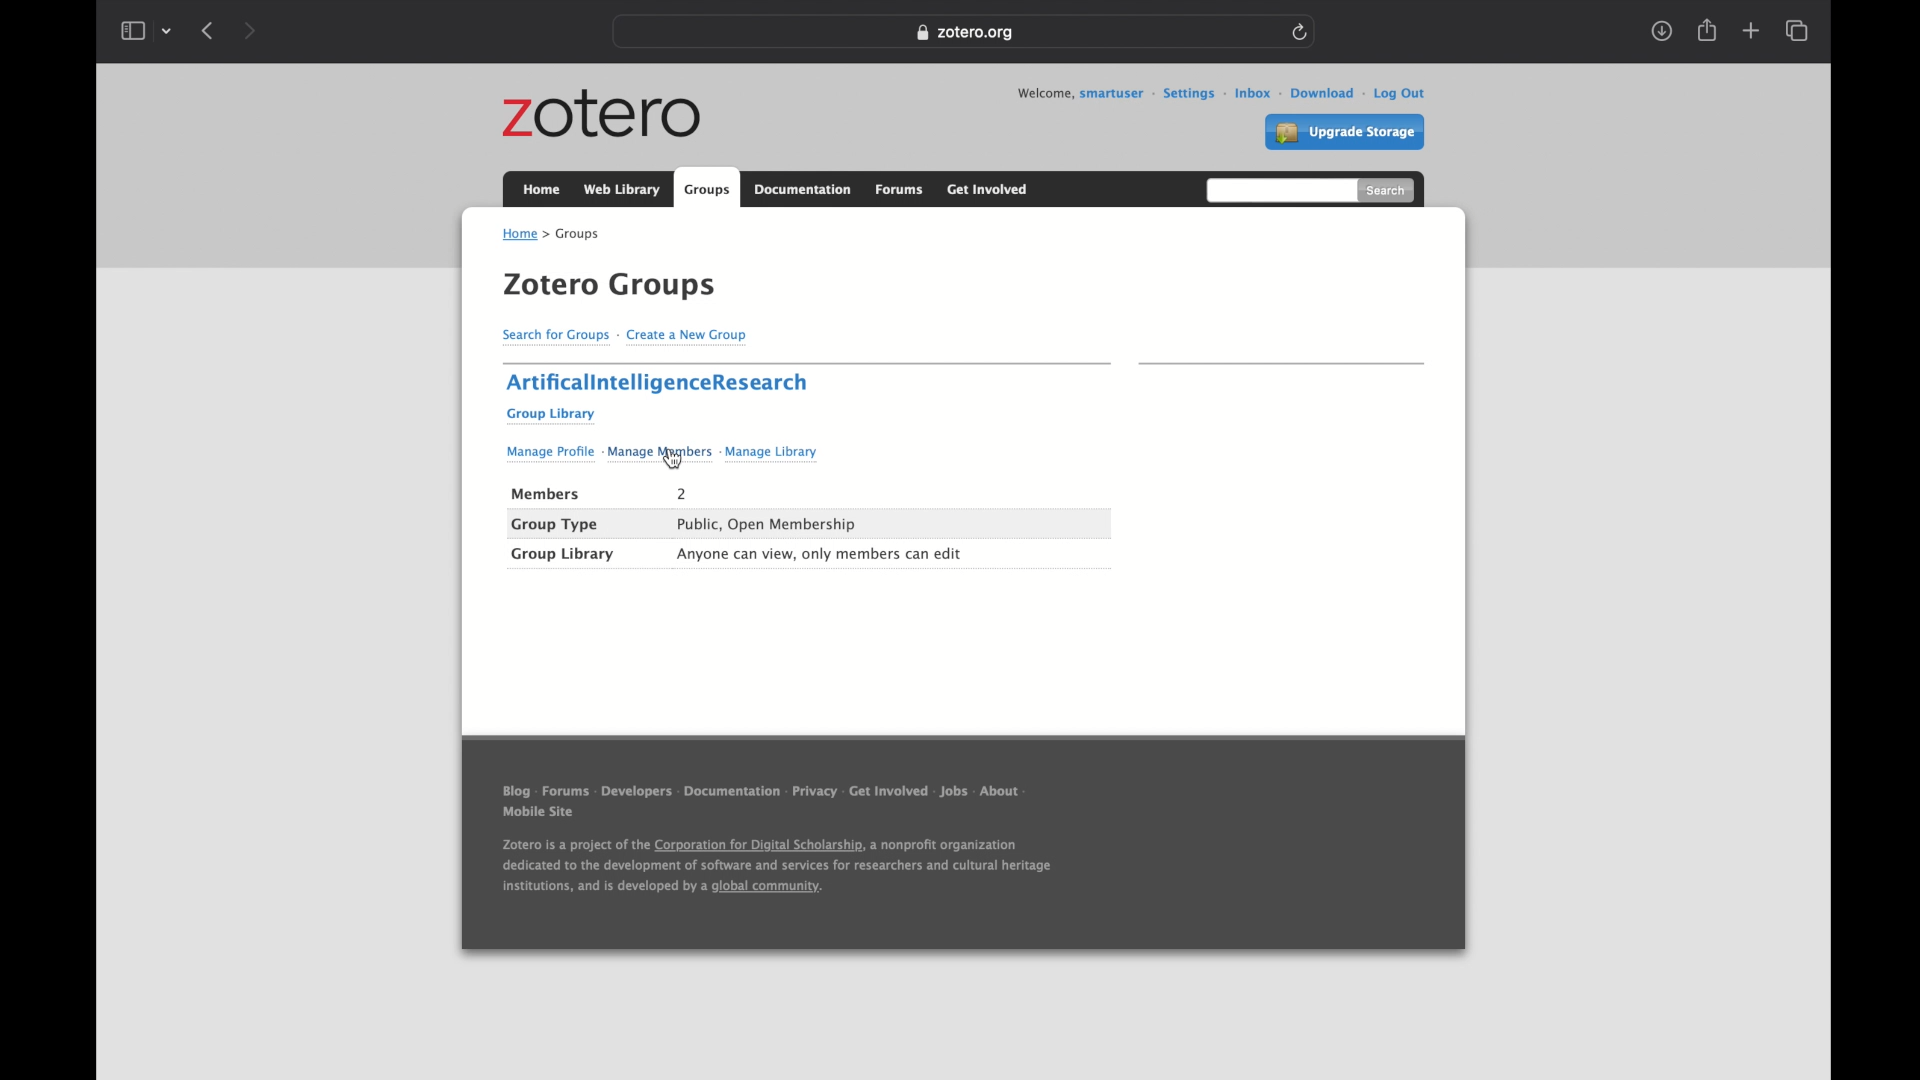 The width and height of the screenshot is (1920, 1080). I want to click on welcome, smartuser, so click(1079, 94).